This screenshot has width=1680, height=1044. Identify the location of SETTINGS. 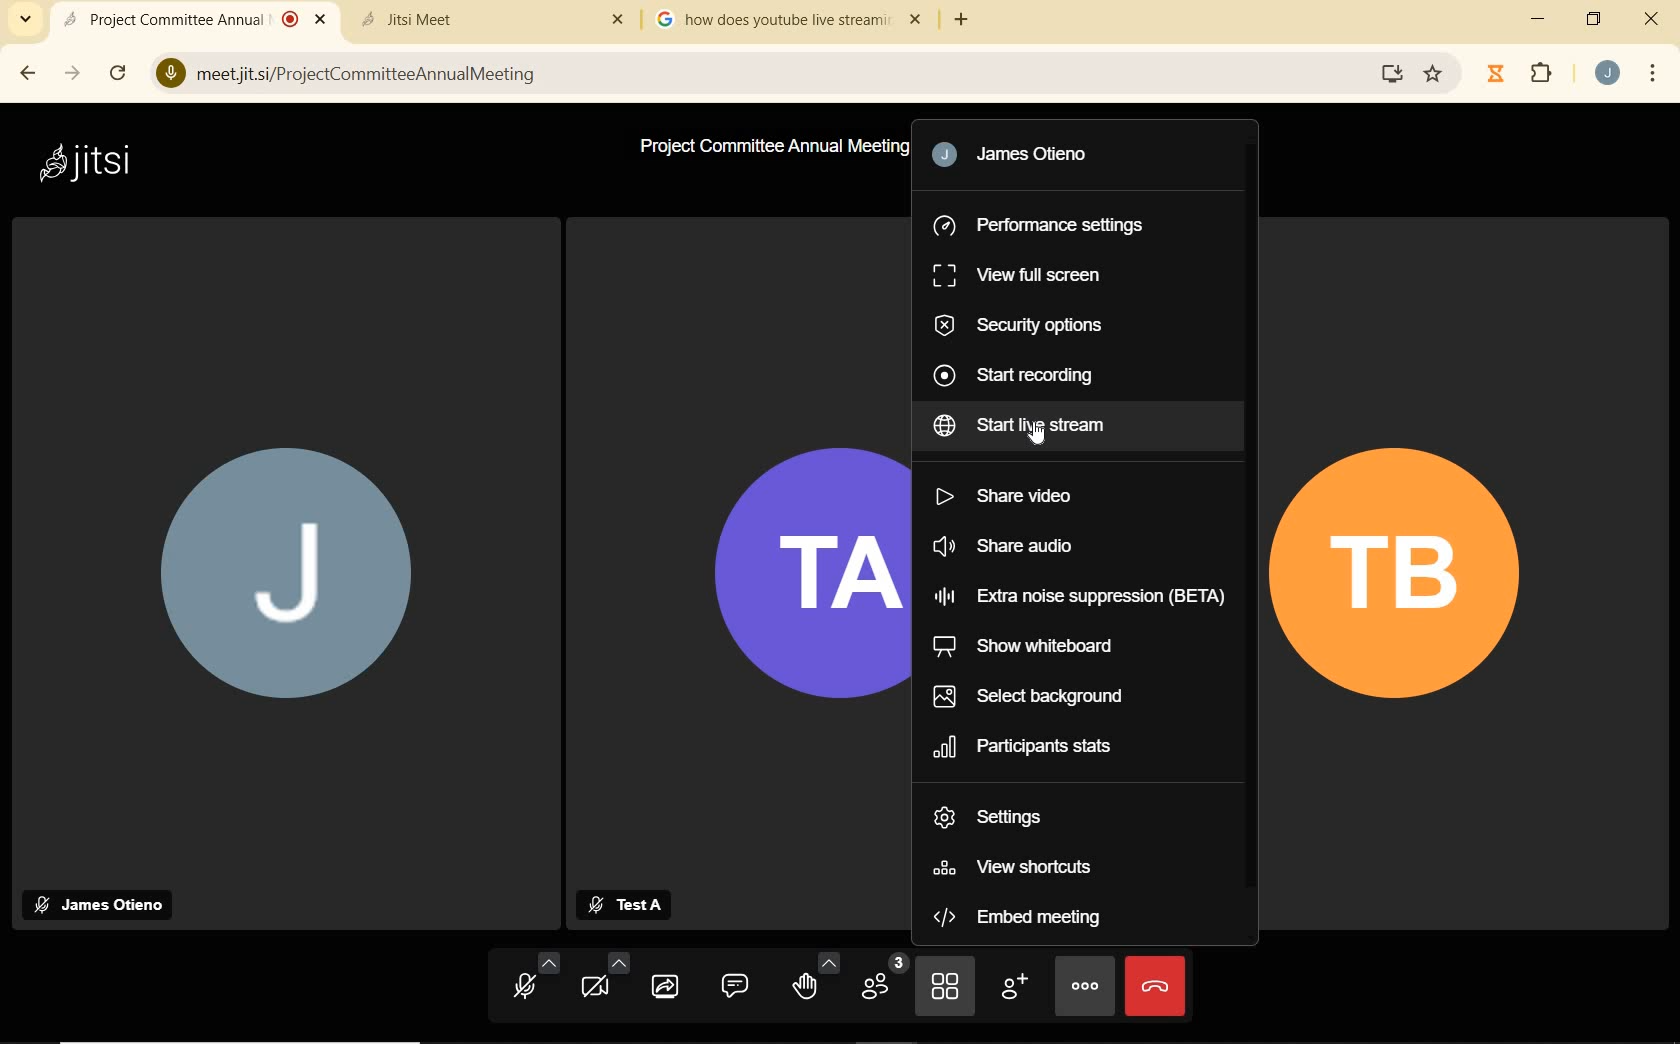
(991, 814).